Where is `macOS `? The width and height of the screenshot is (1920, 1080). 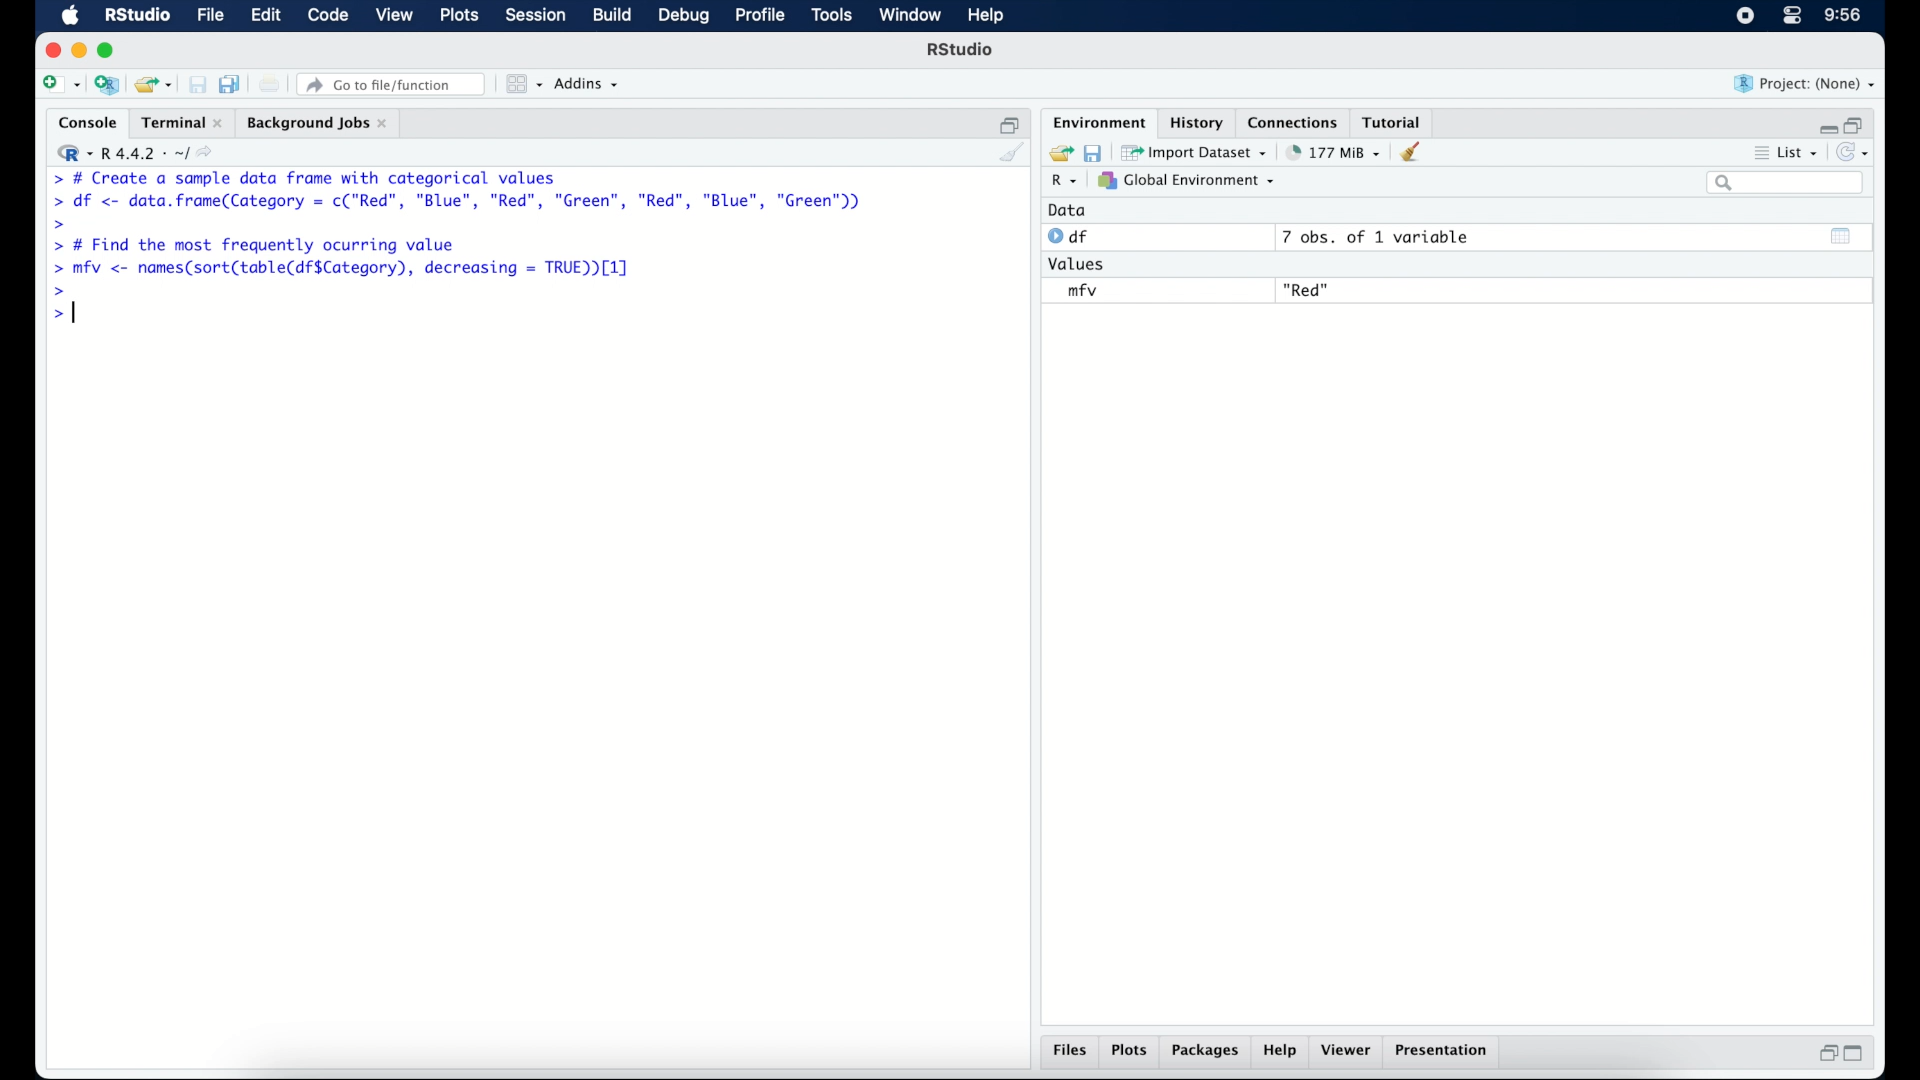
macOS  is located at coordinates (70, 16).